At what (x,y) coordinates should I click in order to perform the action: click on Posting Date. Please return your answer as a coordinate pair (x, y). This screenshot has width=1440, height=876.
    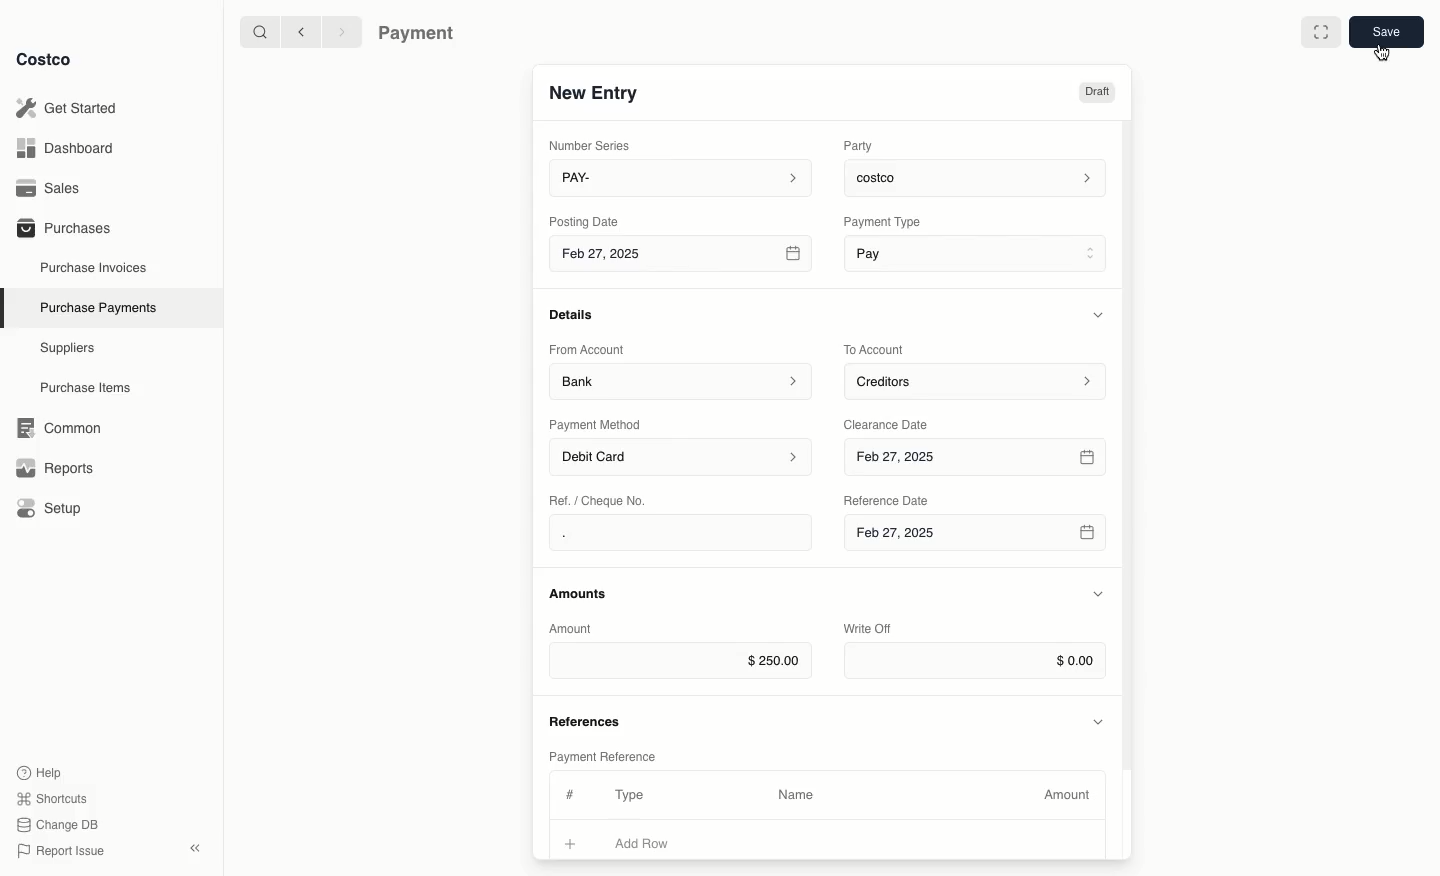
    Looking at the image, I should click on (586, 220).